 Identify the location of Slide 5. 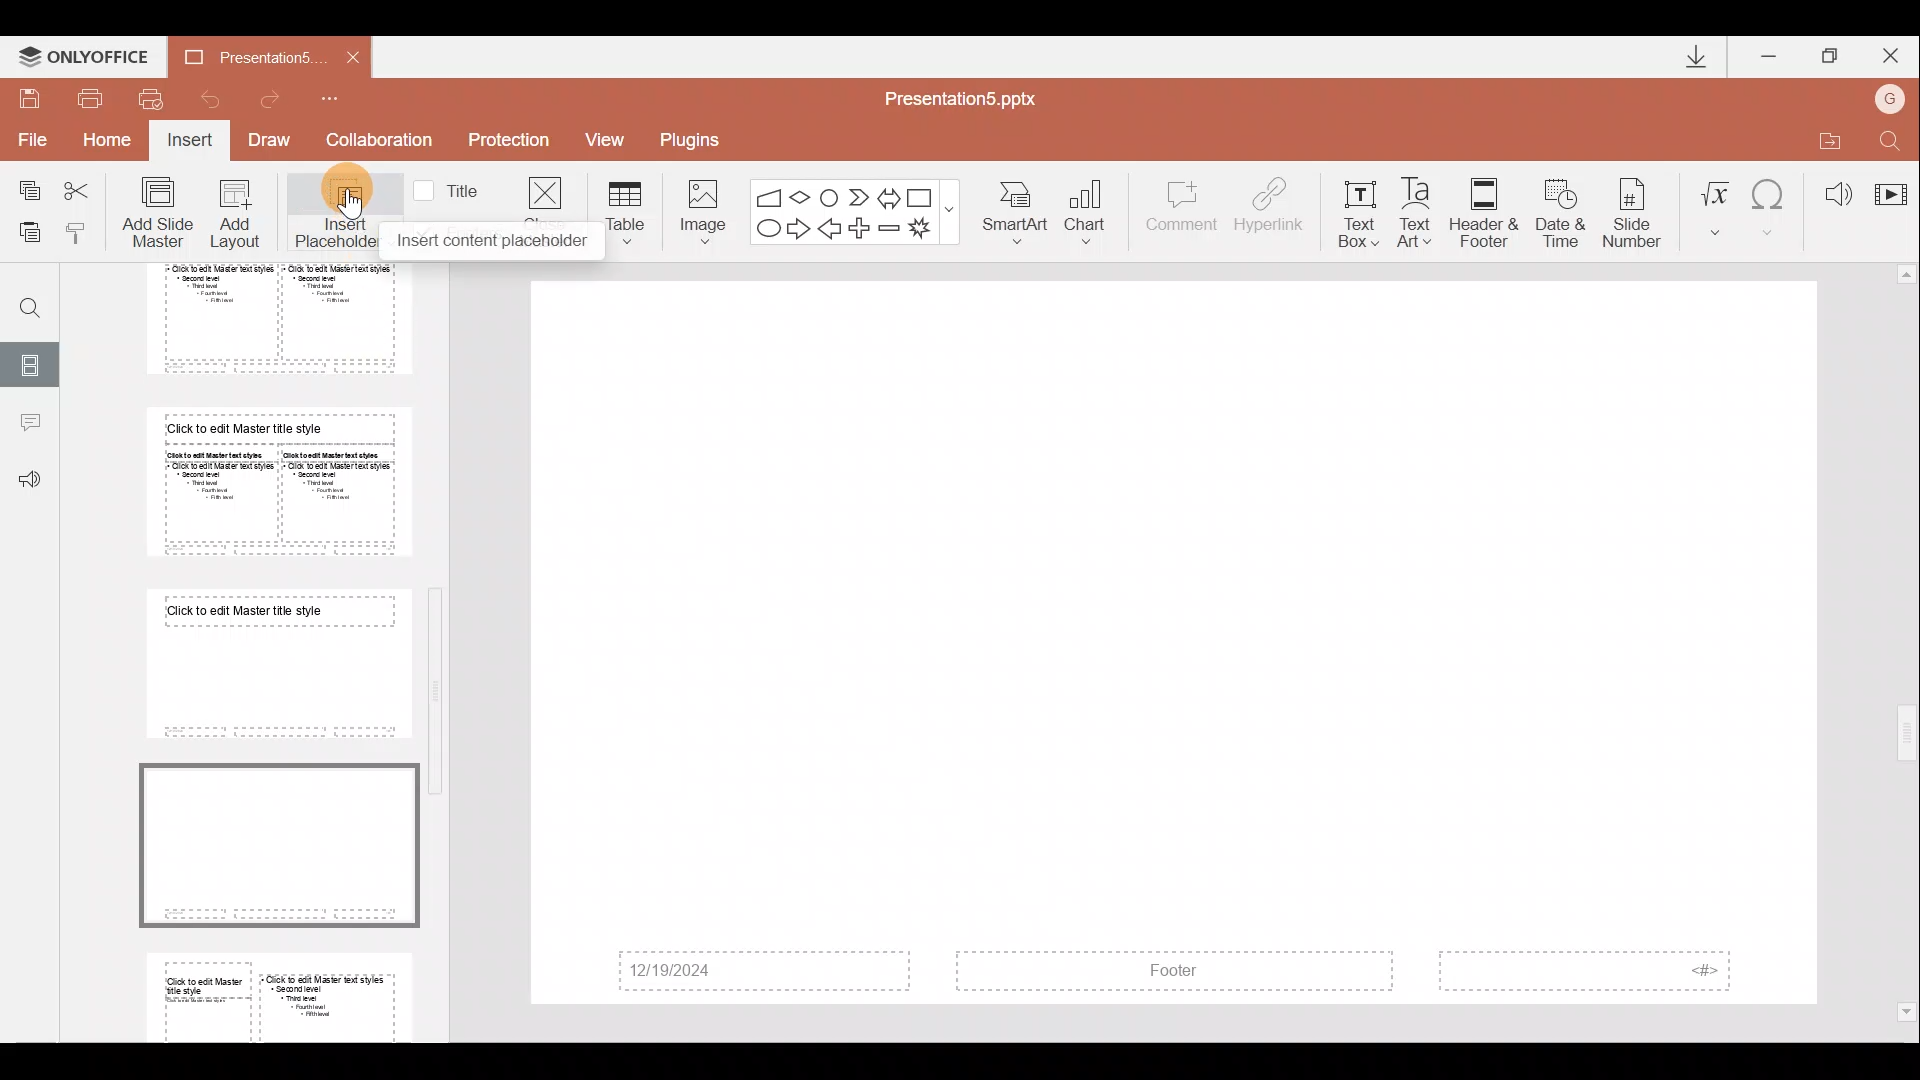
(265, 319).